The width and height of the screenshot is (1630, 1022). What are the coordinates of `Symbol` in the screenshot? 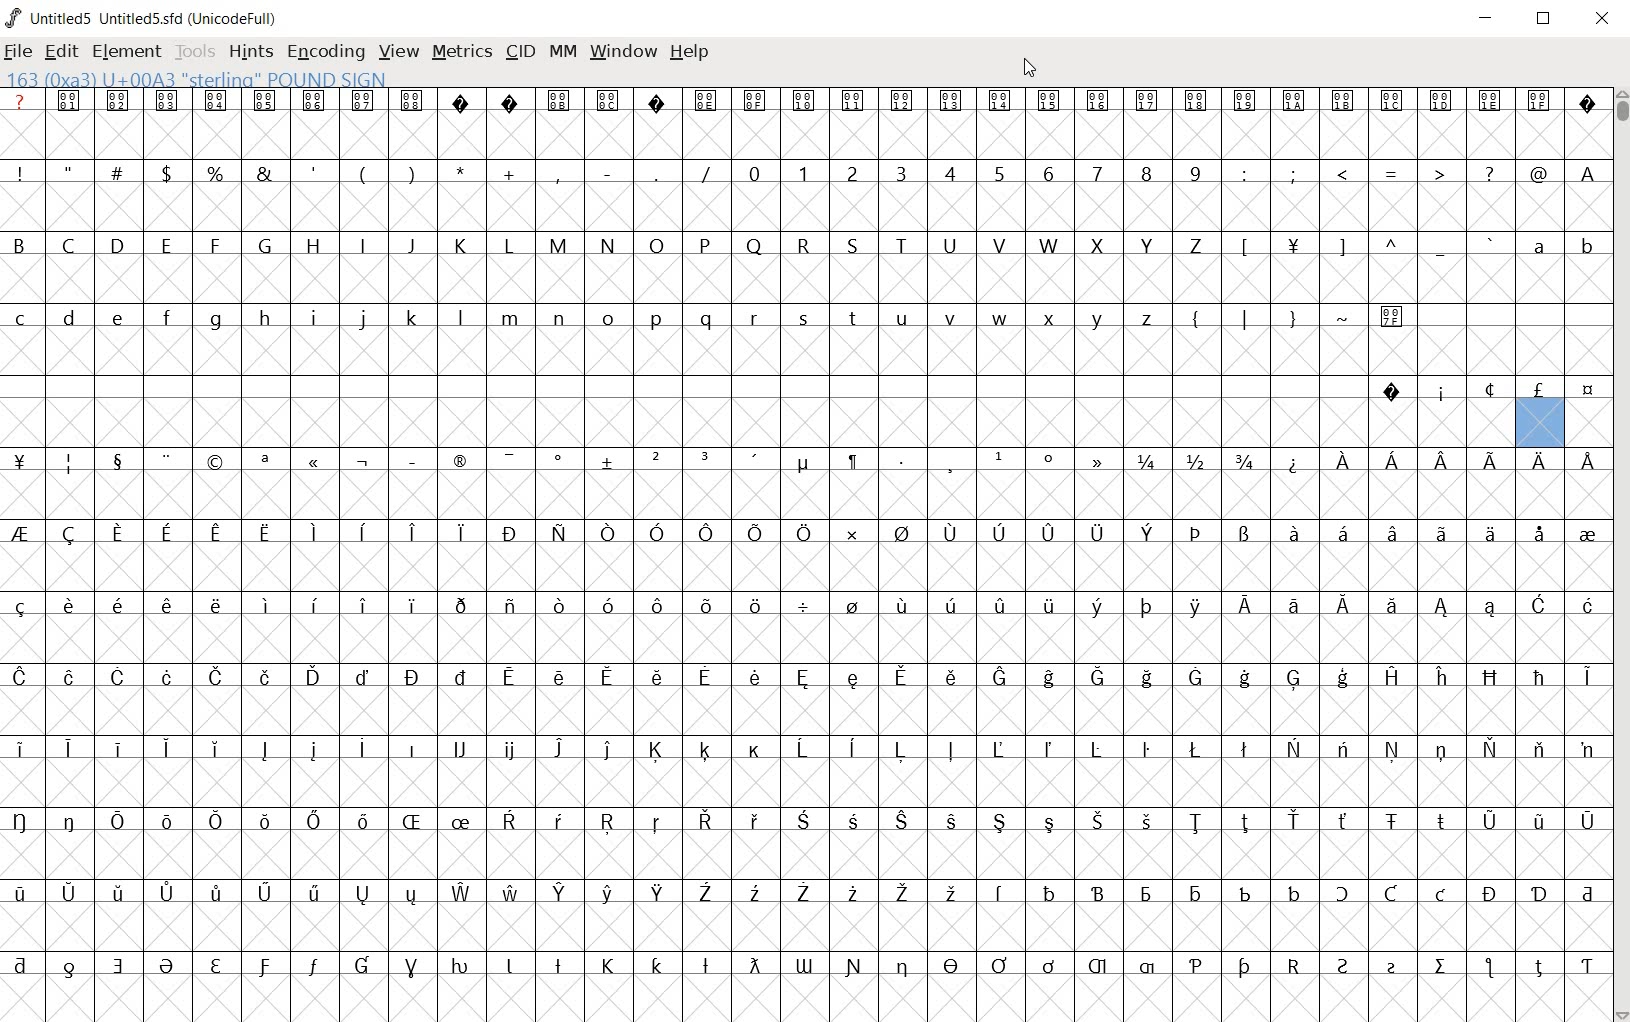 It's located at (1244, 678).